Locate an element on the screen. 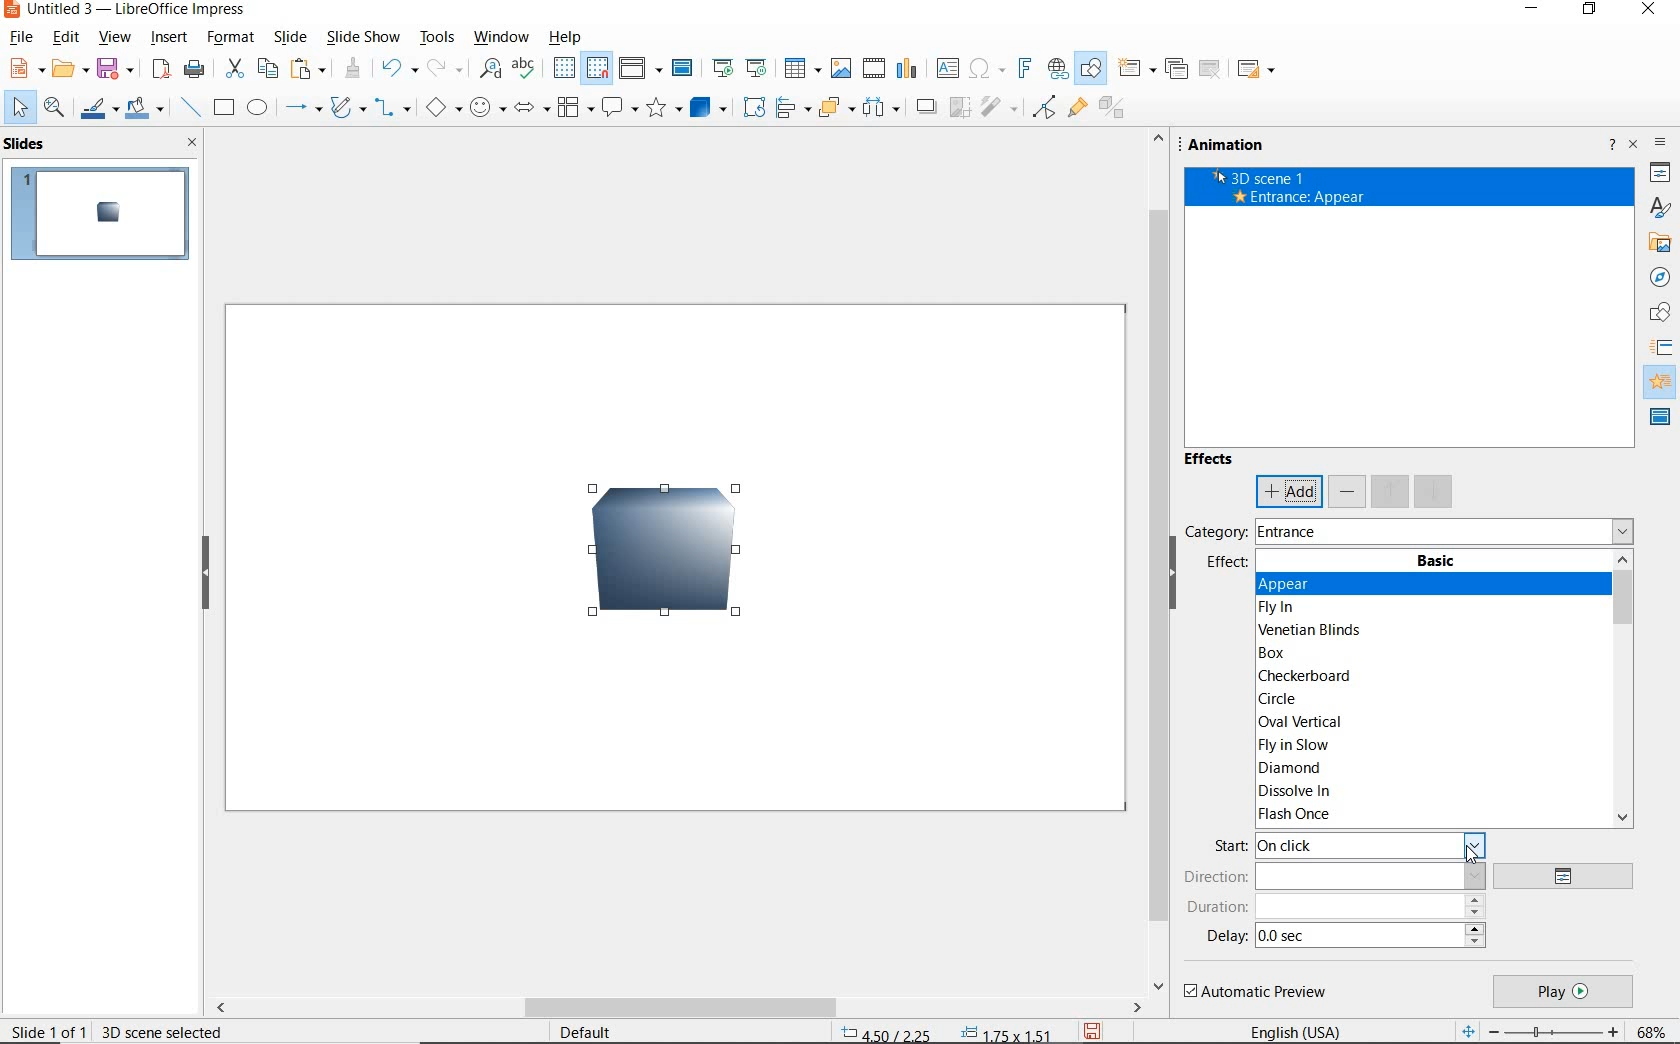 Image resolution: width=1680 pixels, height=1044 pixels. FLY IN SLOW is located at coordinates (1293, 746).